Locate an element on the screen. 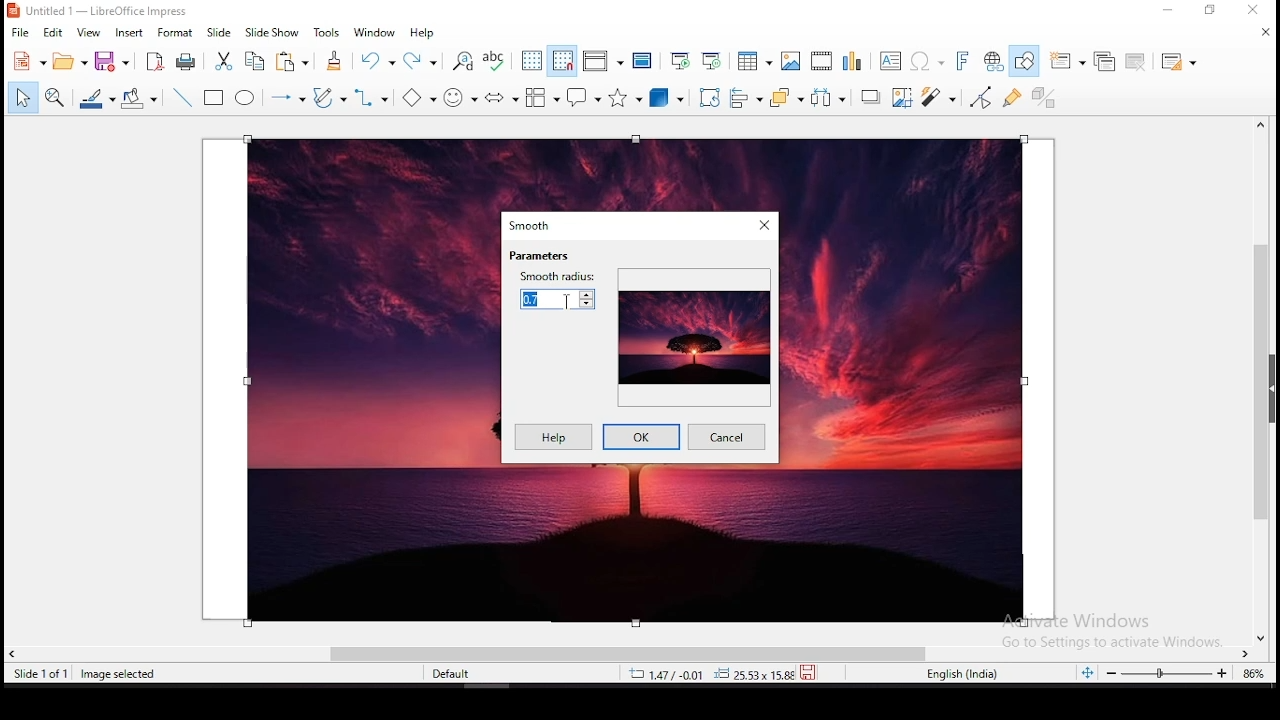 Image resolution: width=1280 pixels, height=720 pixels. display views is located at coordinates (604, 62).